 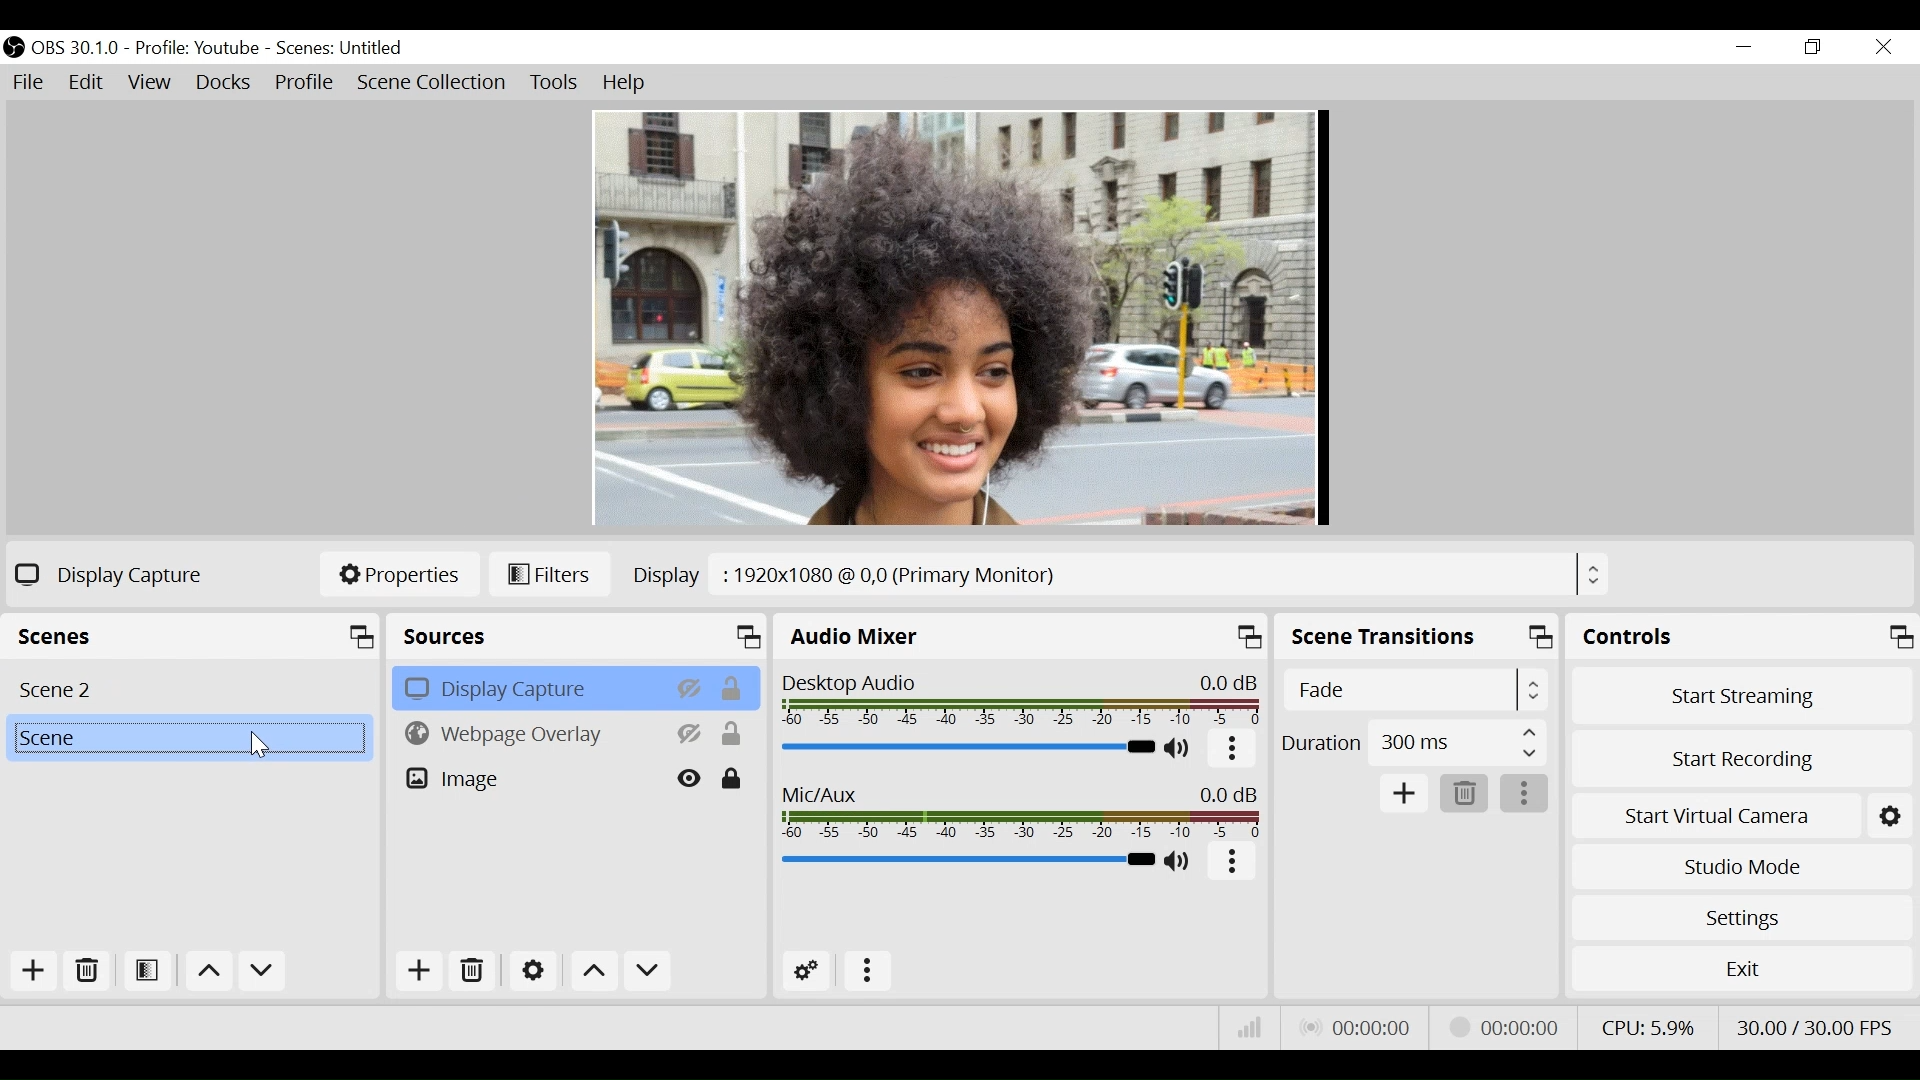 I want to click on Display Browser, so click(x=1119, y=573).